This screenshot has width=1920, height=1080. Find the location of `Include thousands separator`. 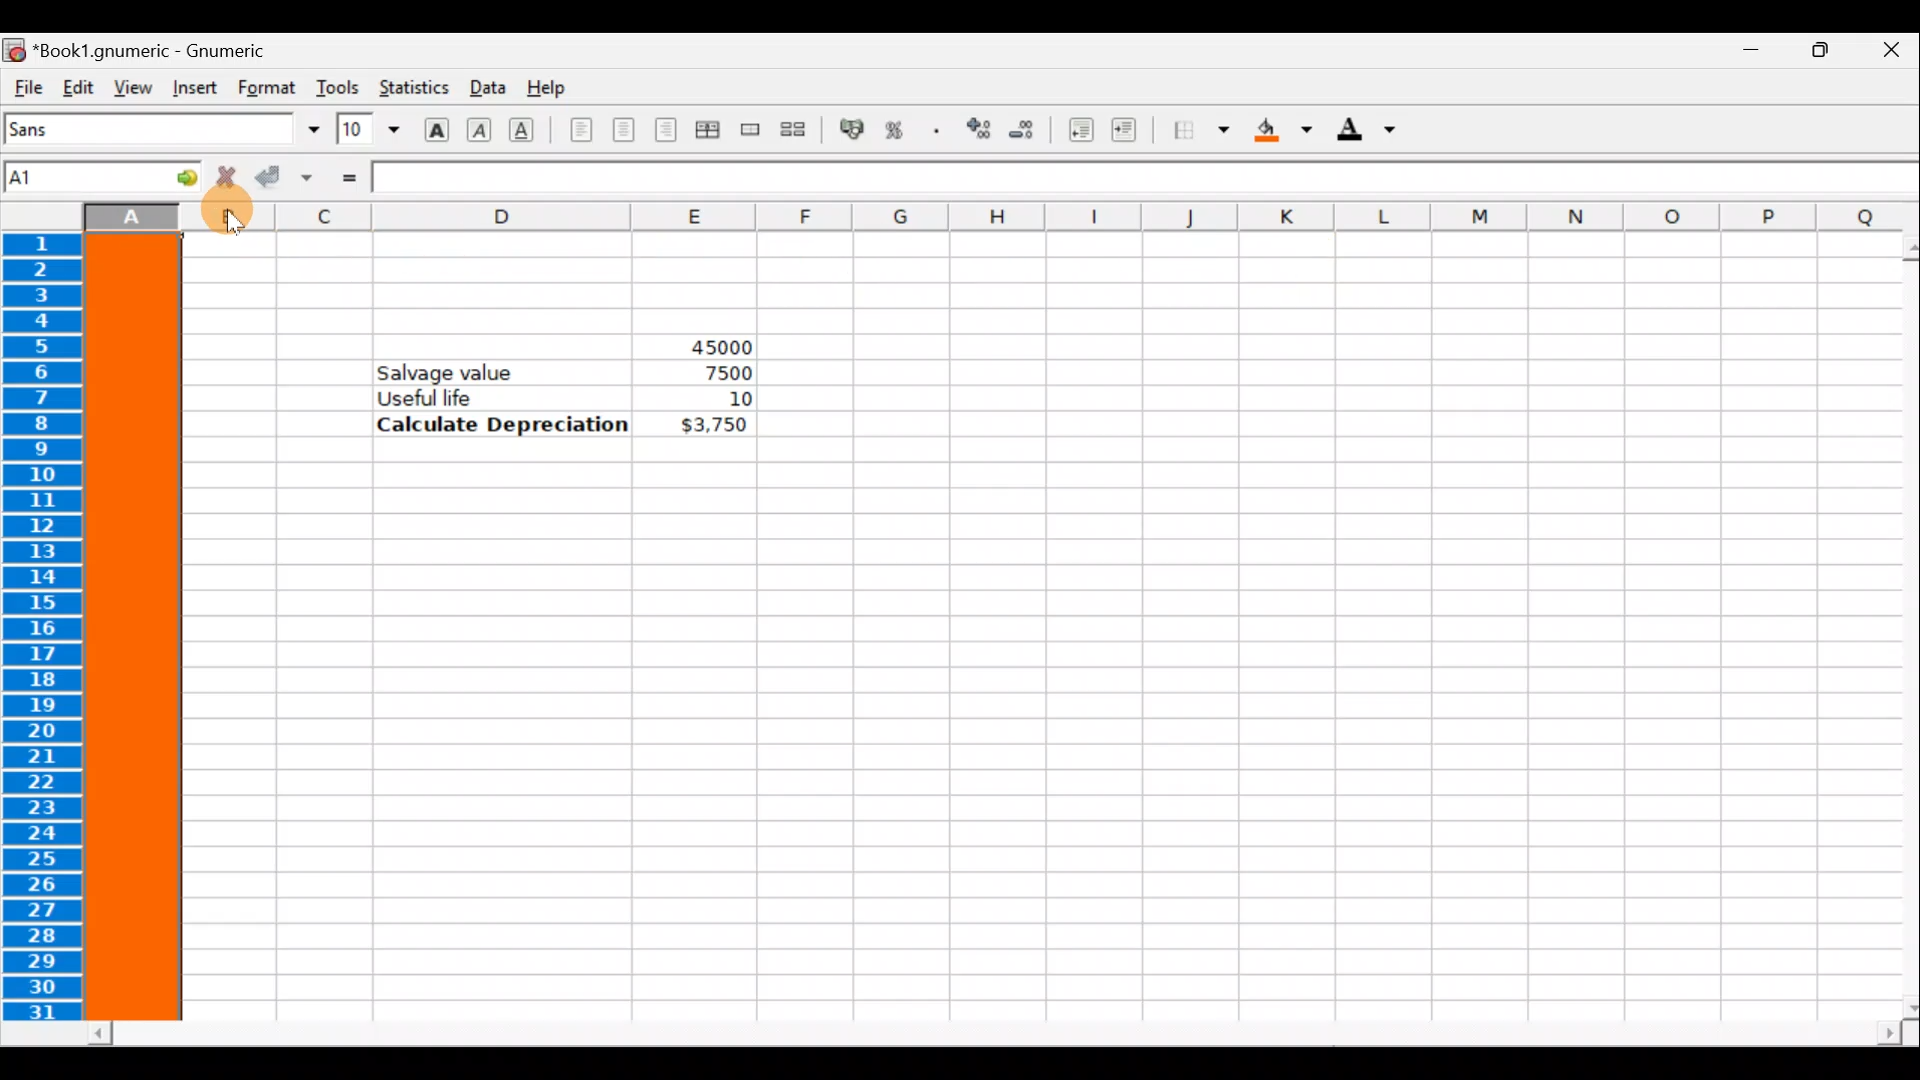

Include thousands separator is located at coordinates (937, 130).